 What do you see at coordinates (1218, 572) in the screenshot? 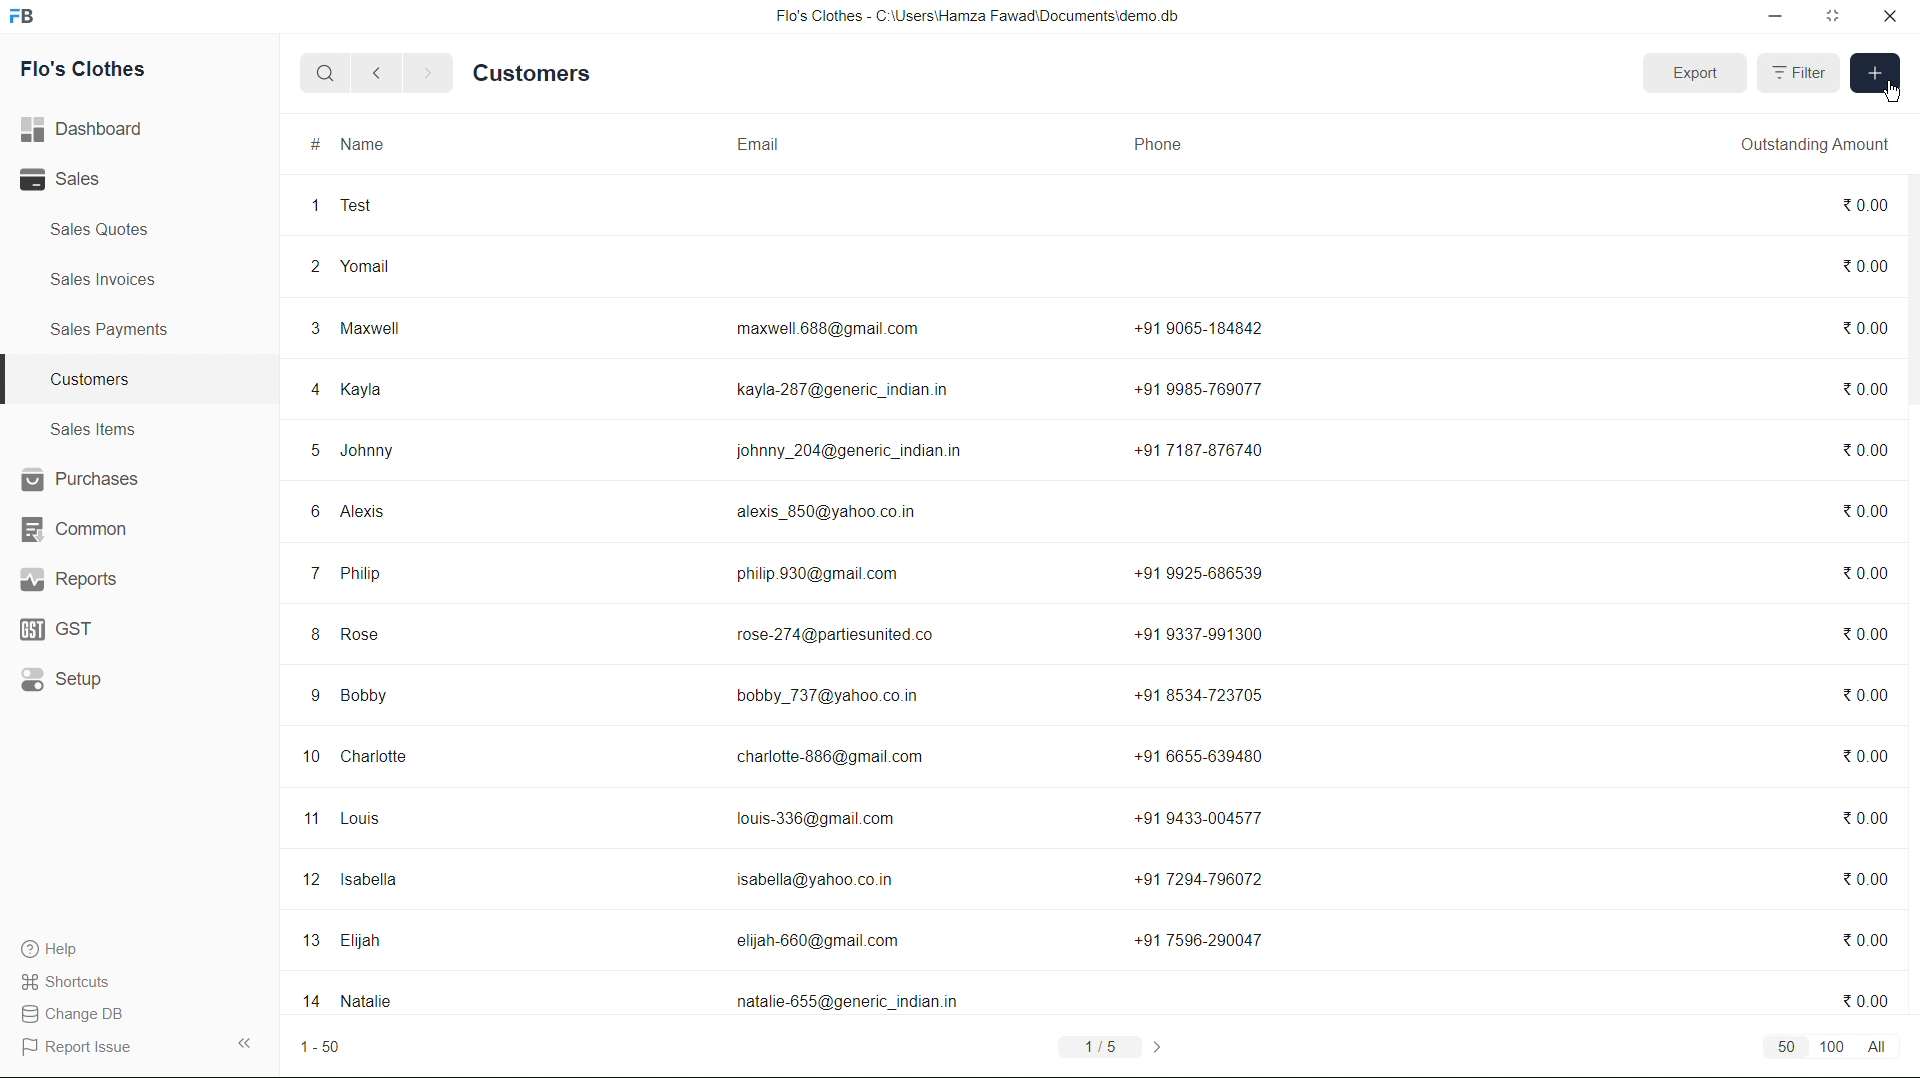
I see `+91 9925-686539` at bounding box center [1218, 572].